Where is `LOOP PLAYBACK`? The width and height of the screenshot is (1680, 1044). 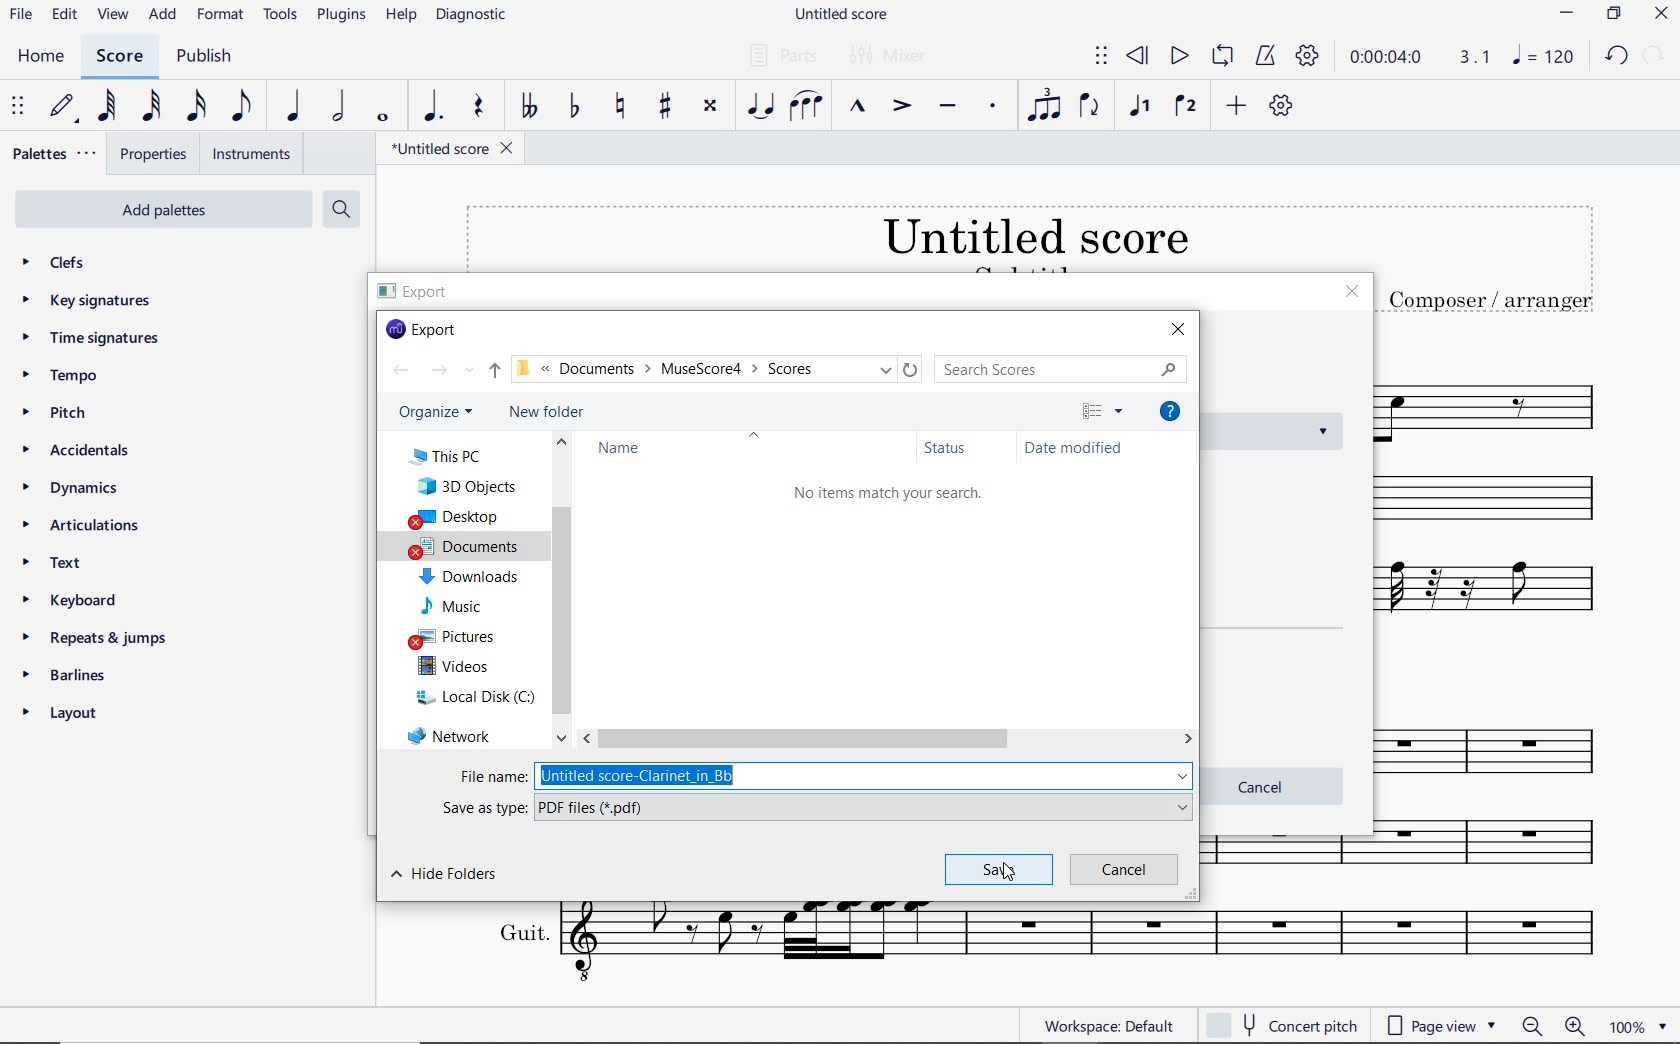 LOOP PLAYBACK is located at coordinates (1221, 58).